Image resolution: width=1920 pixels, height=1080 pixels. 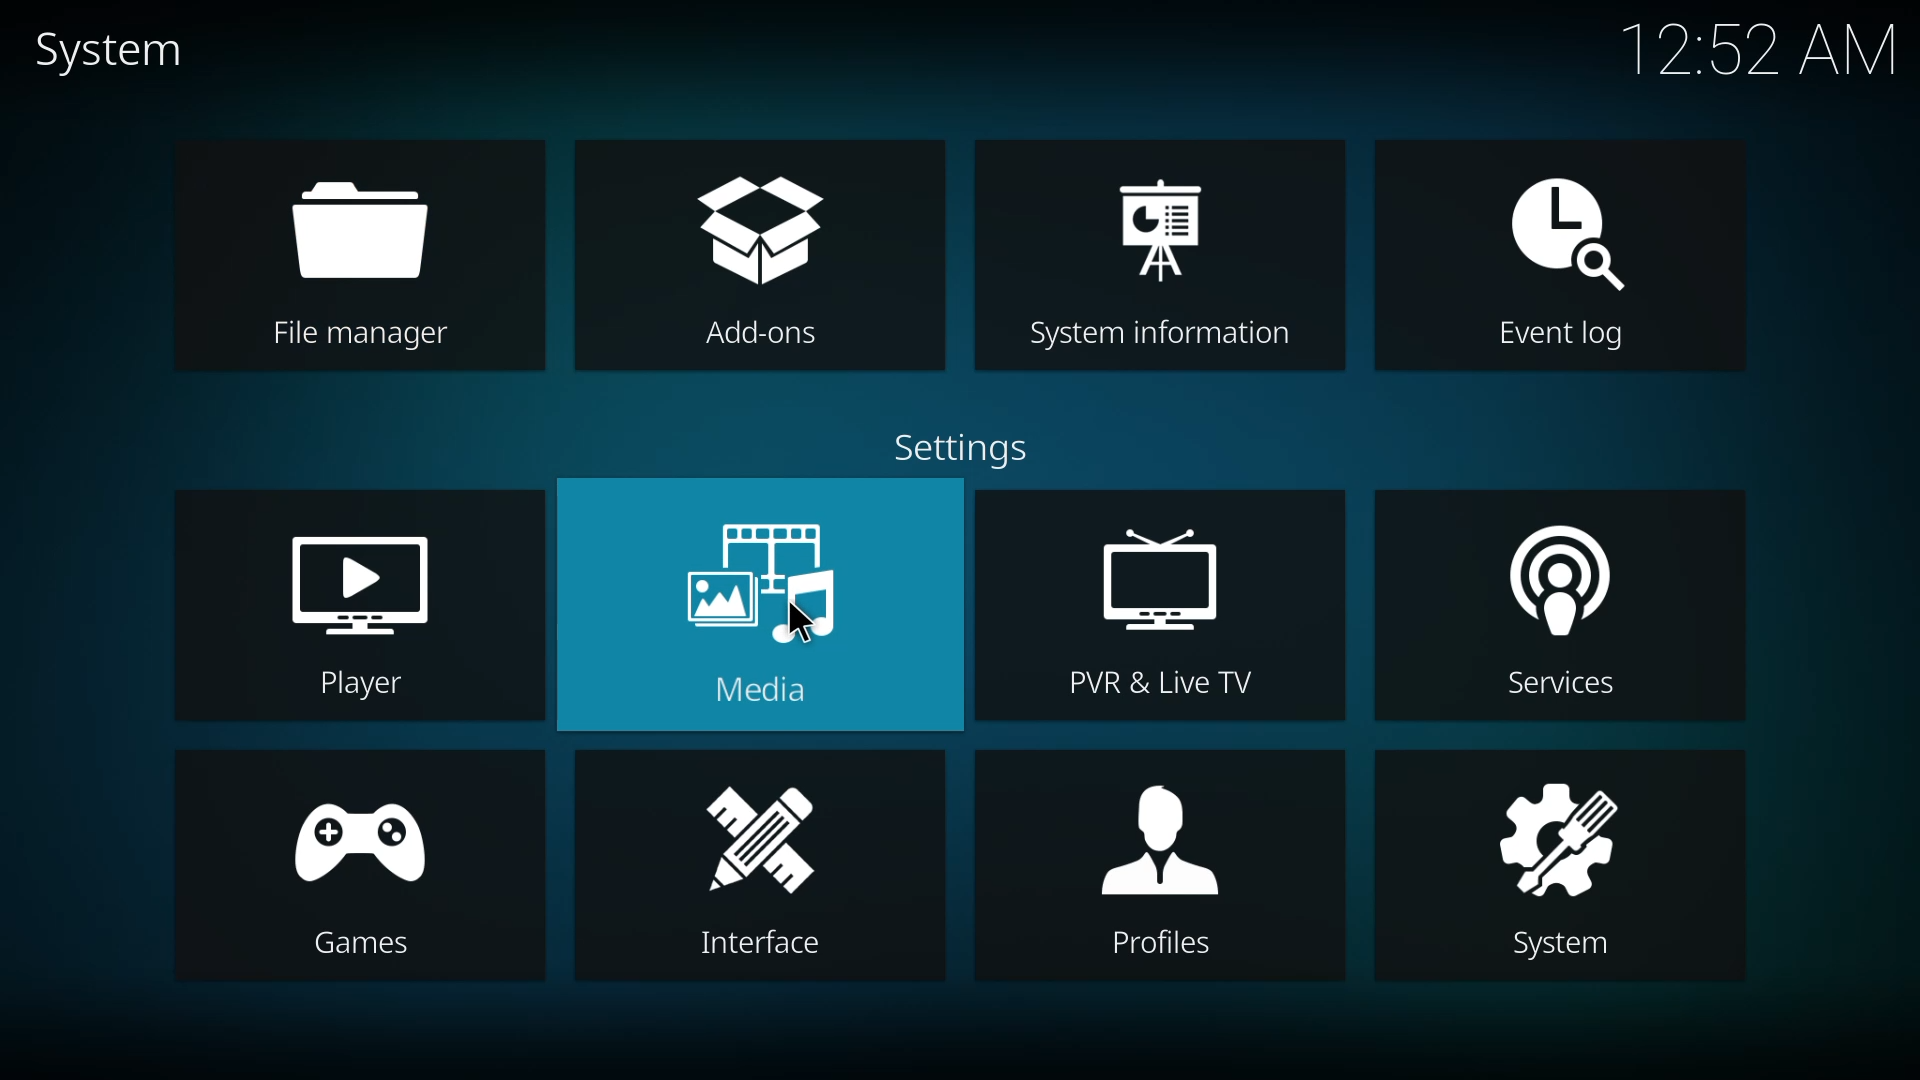 What do you see at coordinates (1142, 684) in the screenshot?
I see `PVR & Live TV` at bounding box center [1142, 684].